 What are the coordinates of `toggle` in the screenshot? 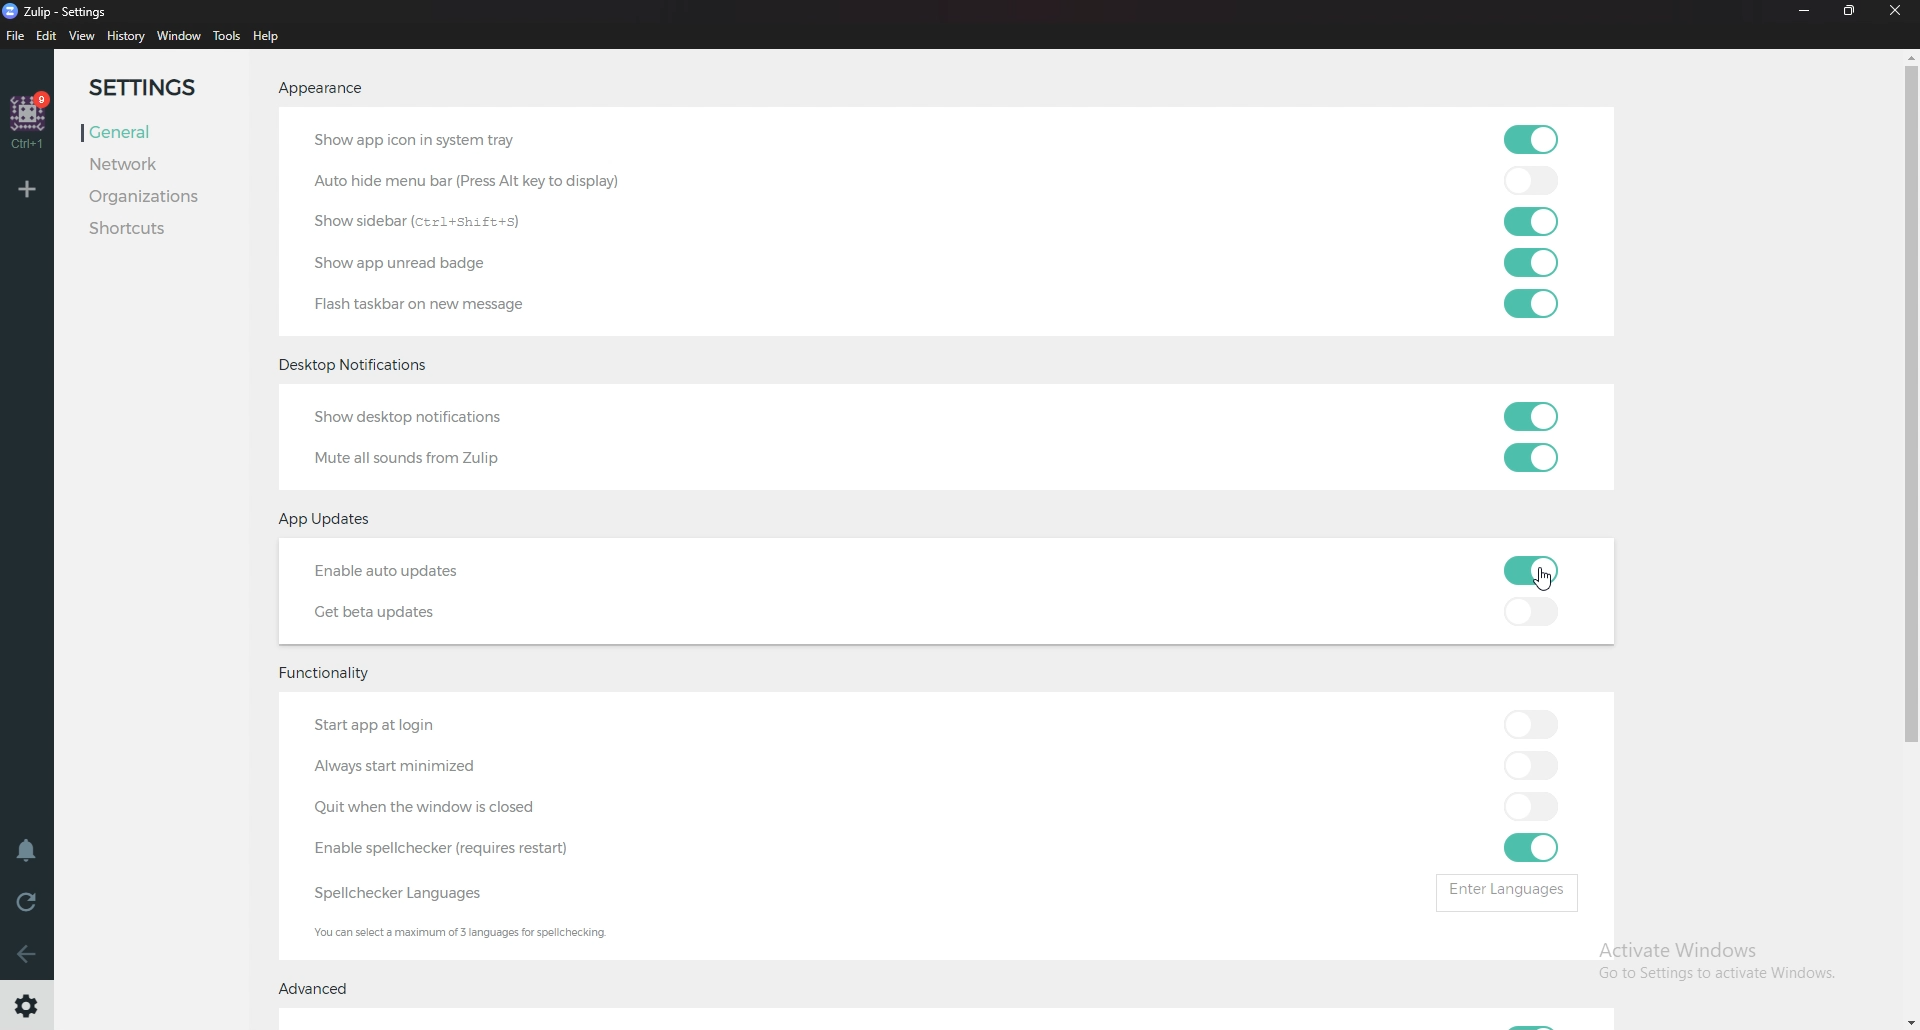 It's located at (1532, 458).